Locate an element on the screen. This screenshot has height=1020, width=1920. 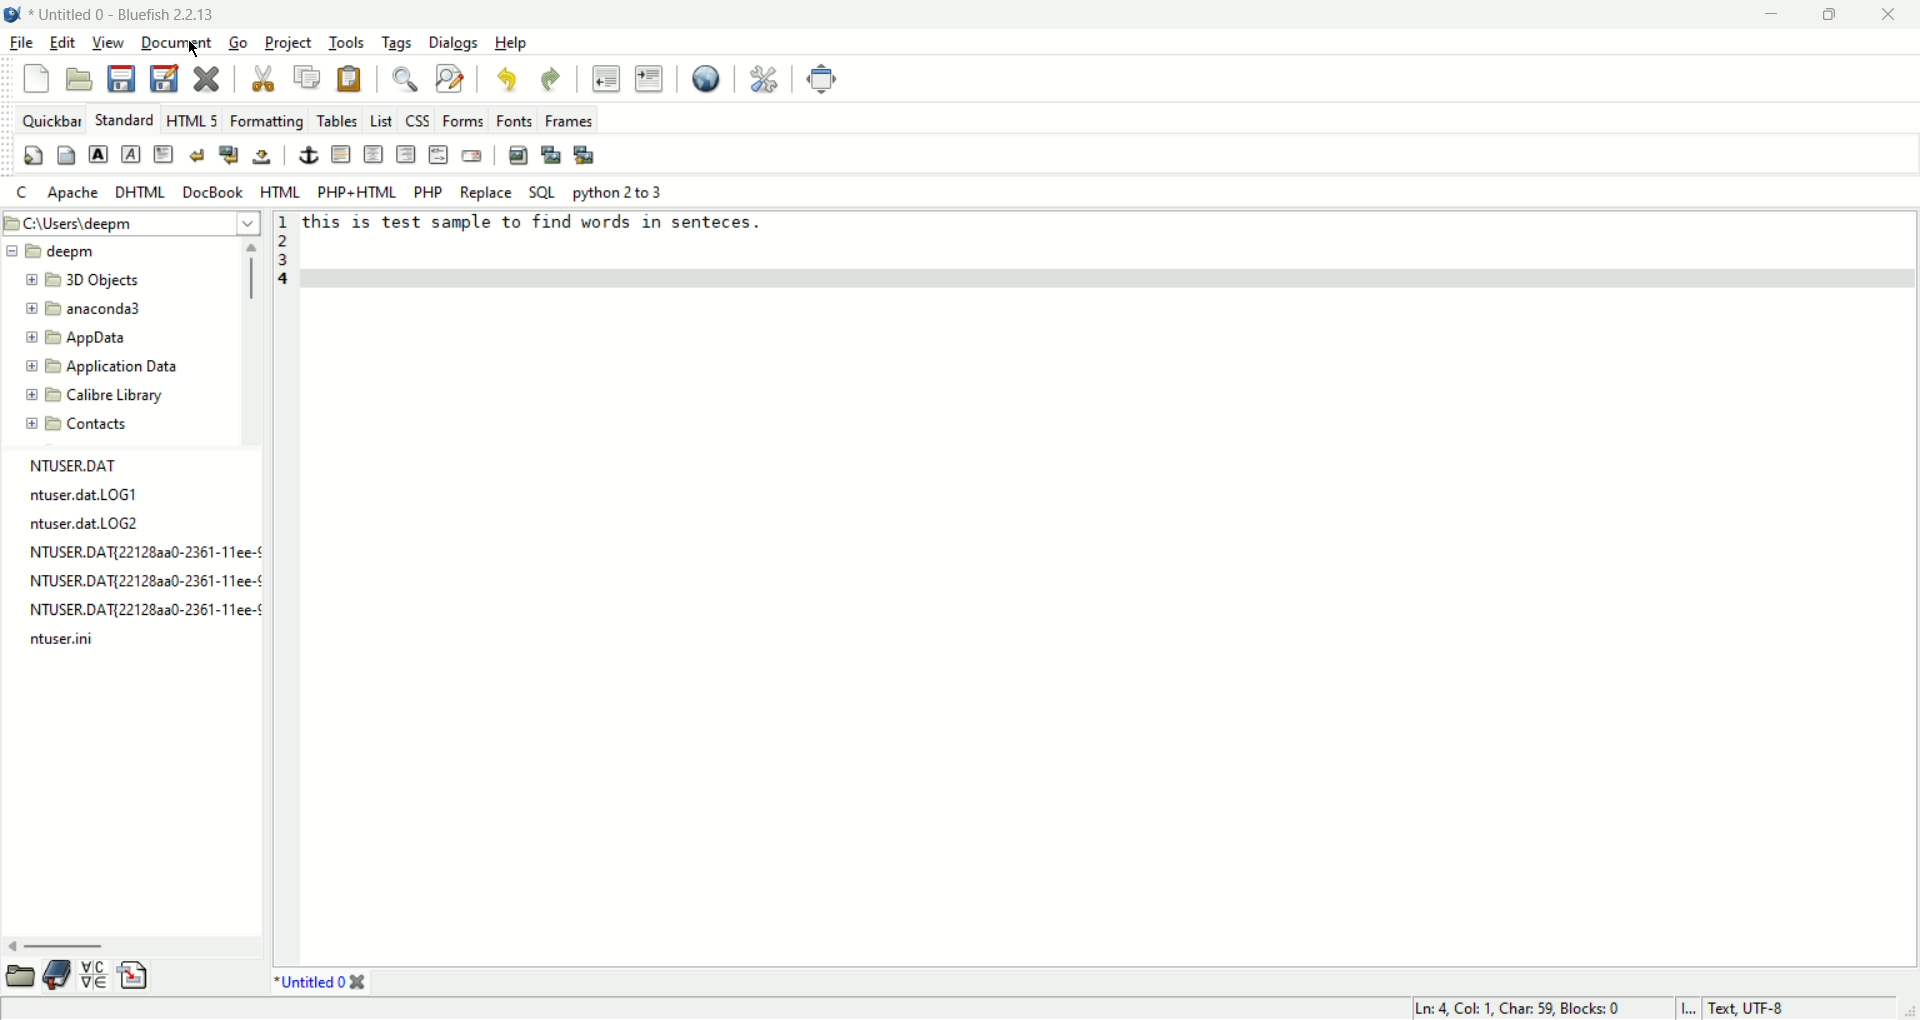
anchor is located at coordinates (309, 154).